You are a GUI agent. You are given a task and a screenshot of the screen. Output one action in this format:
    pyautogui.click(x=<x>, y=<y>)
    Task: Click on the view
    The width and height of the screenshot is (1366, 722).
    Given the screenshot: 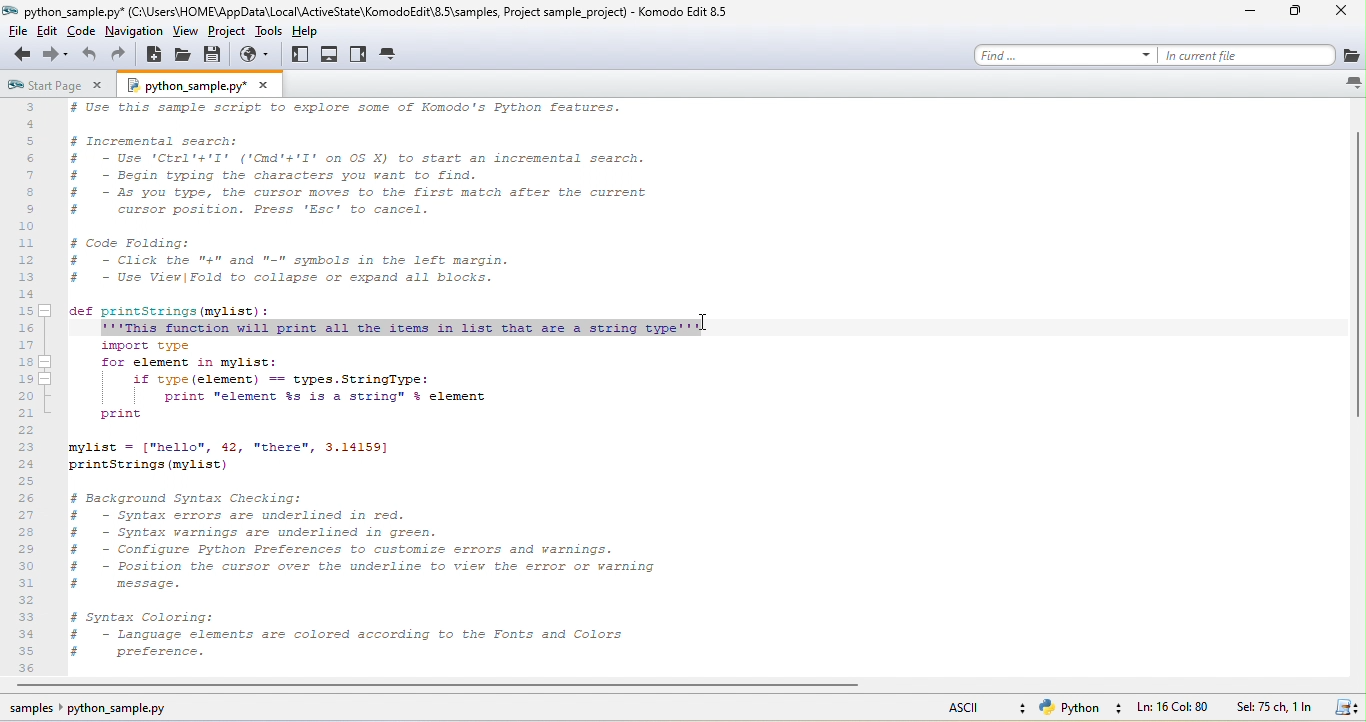 What is the action you would take?
    pyautogui.click(x=184, y=32)
    